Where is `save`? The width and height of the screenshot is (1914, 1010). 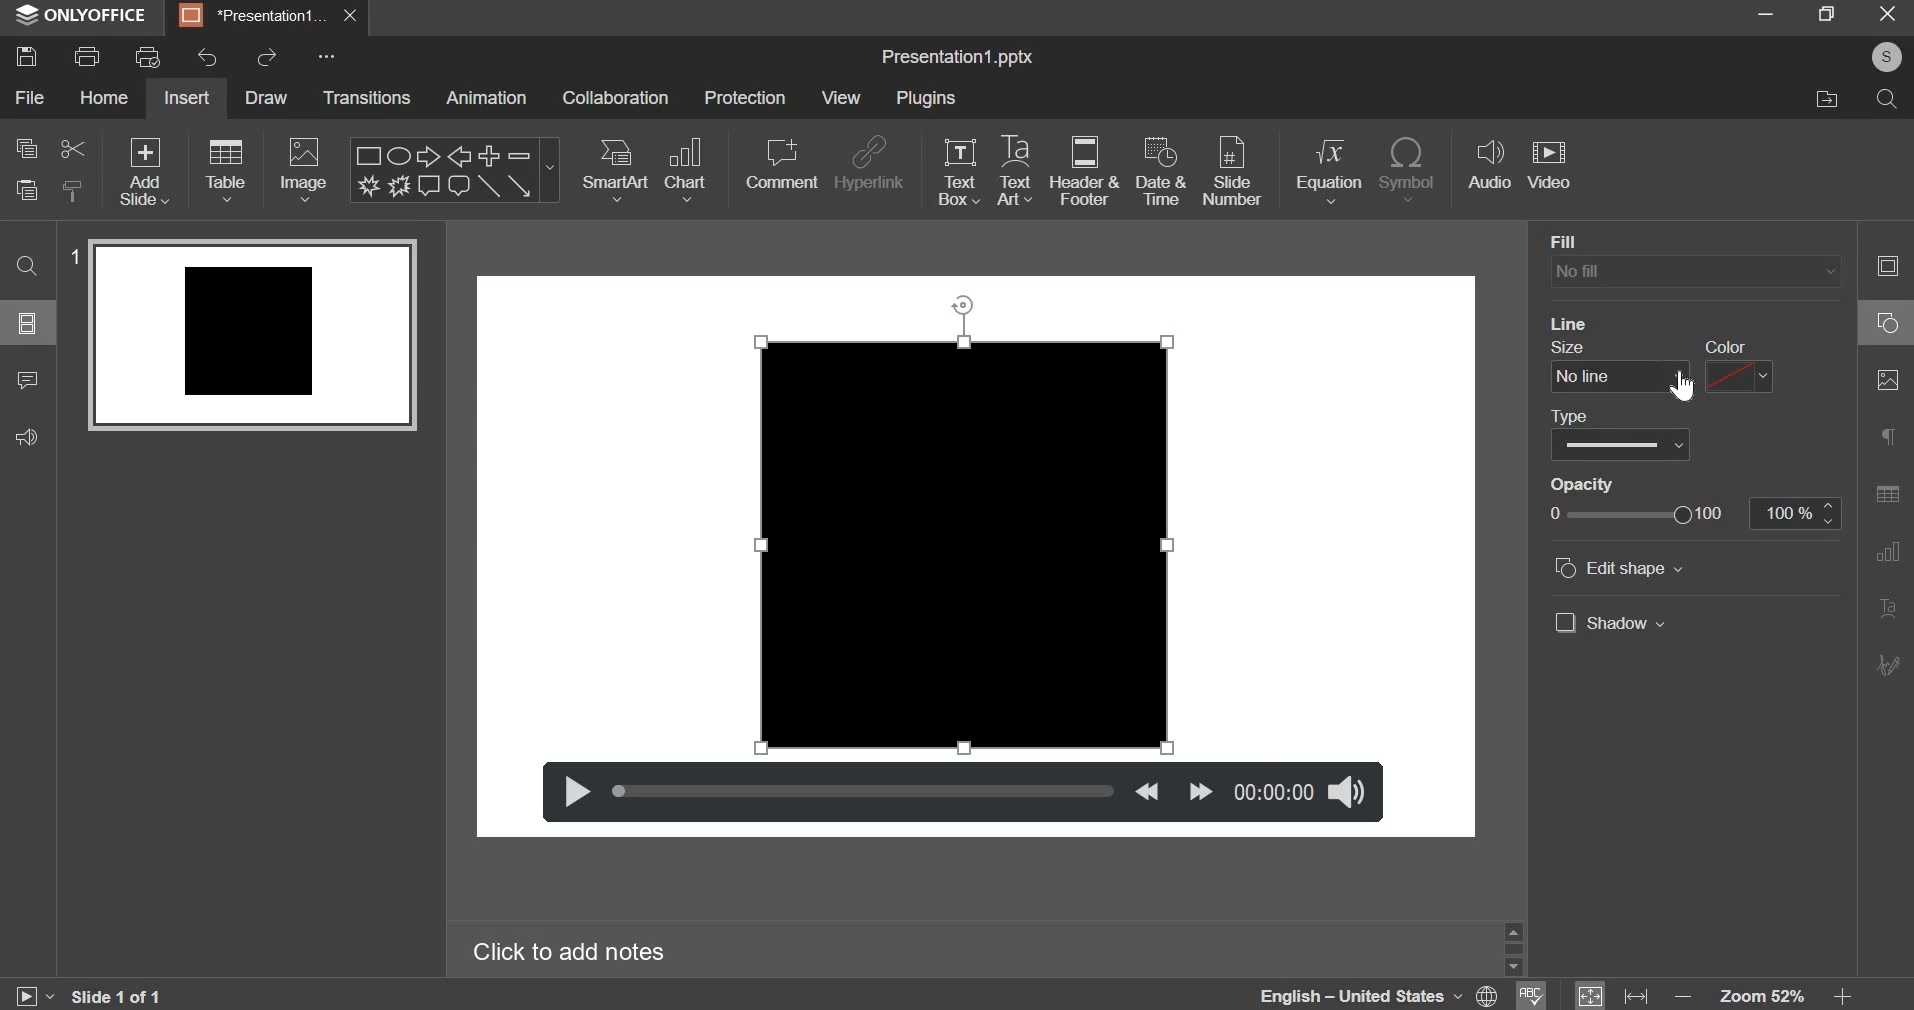
save is located at coordinates (28, 56).